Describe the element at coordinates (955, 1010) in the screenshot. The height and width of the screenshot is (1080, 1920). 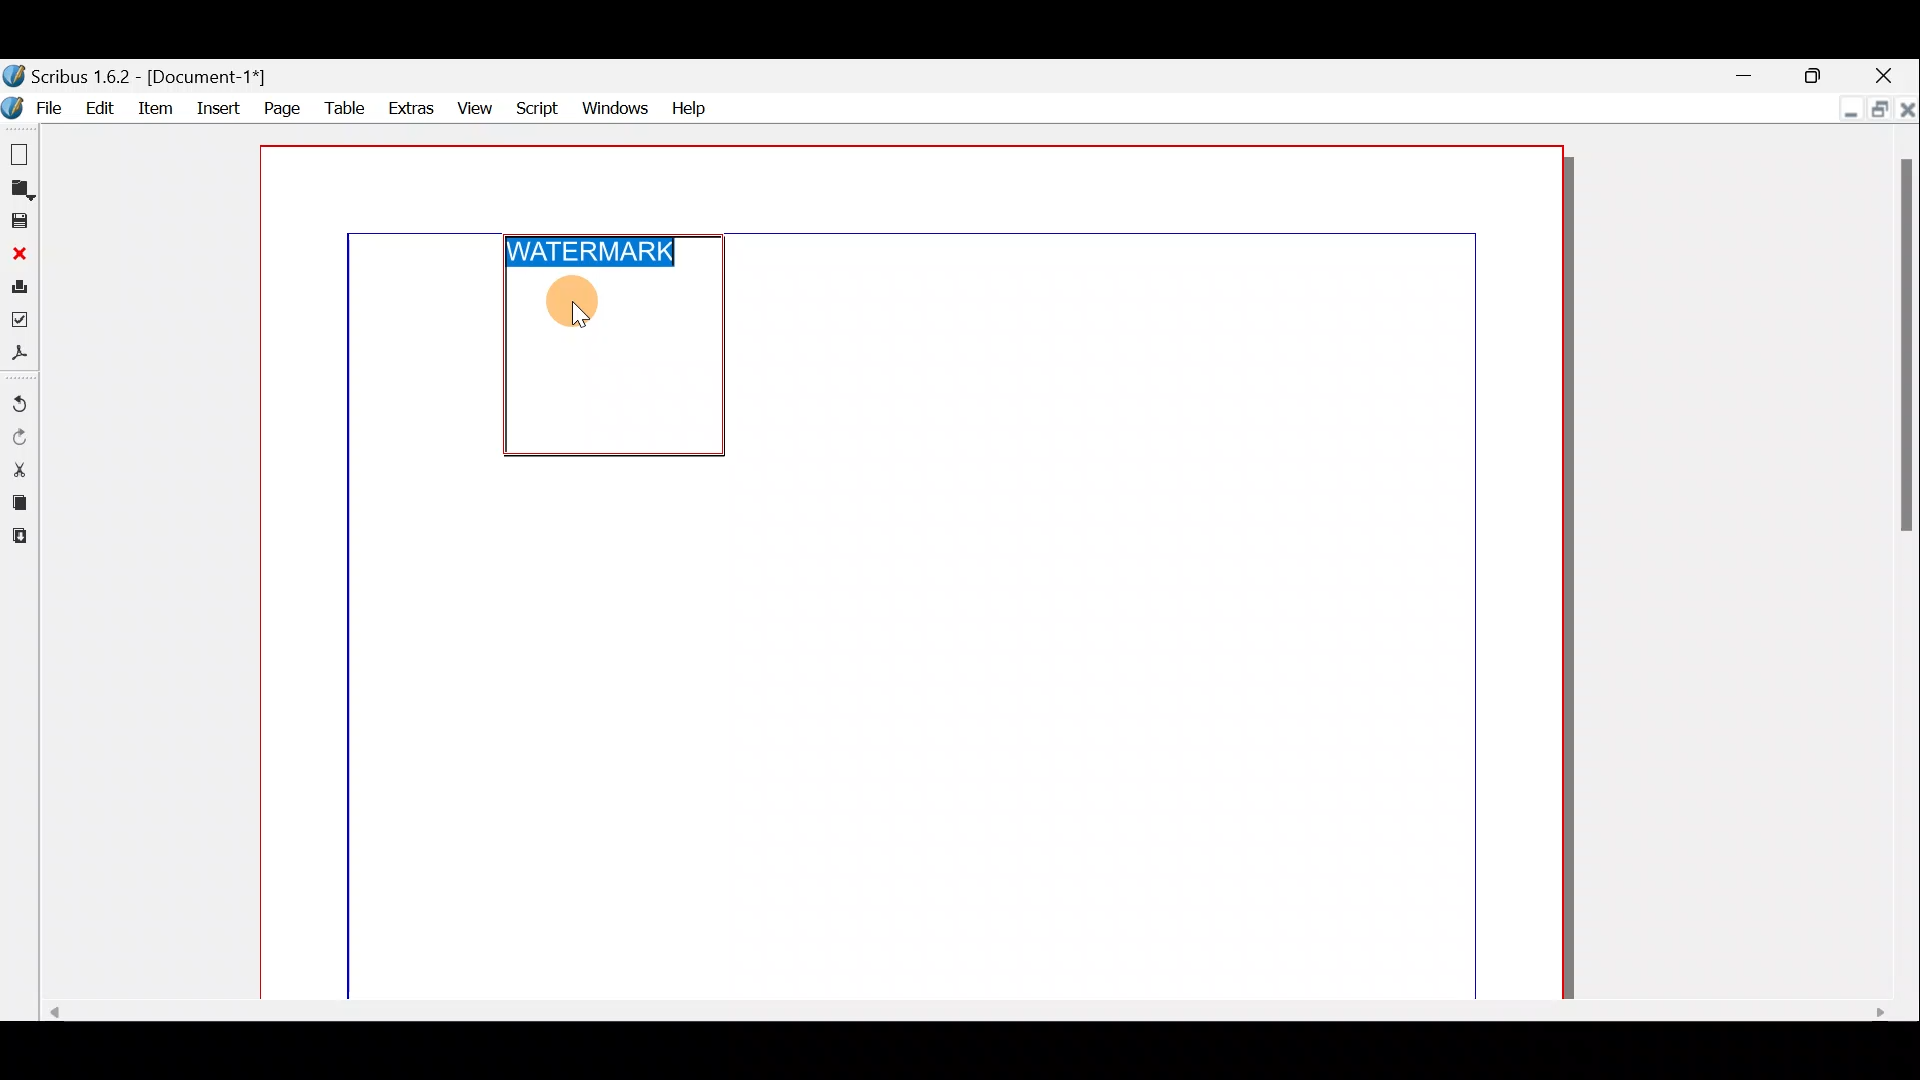
I see `Scroll bar` at that location.